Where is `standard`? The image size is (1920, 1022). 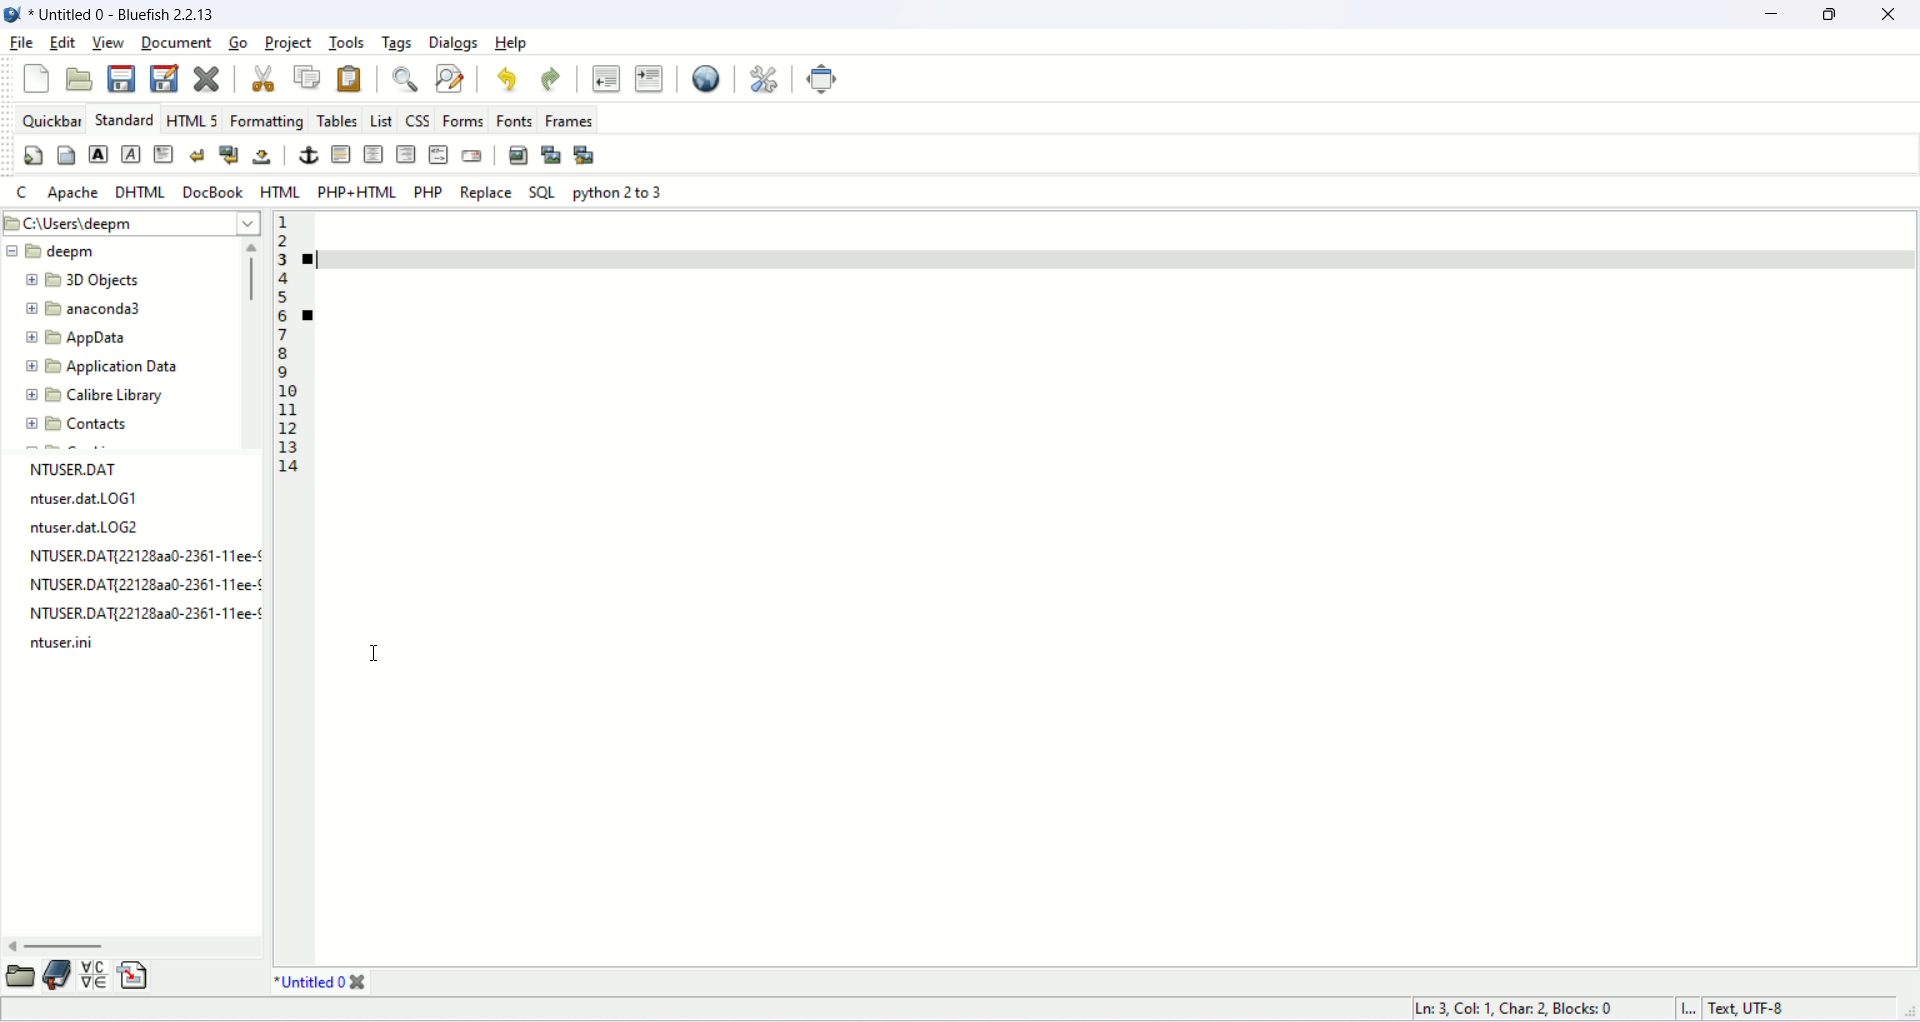
standard is located at coordinates (123, 119).